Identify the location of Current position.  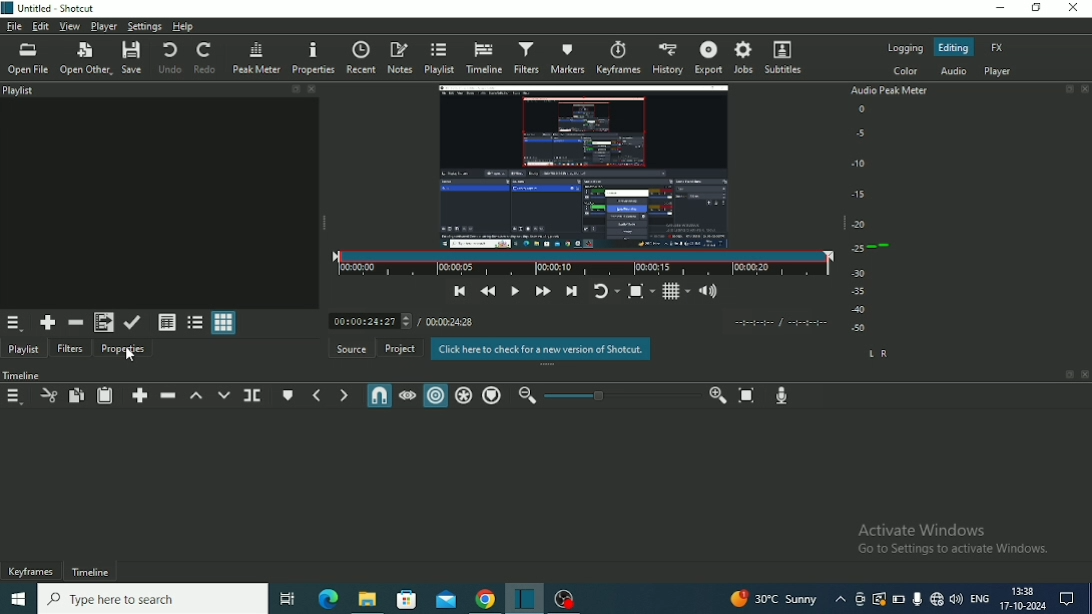
(369, 321).